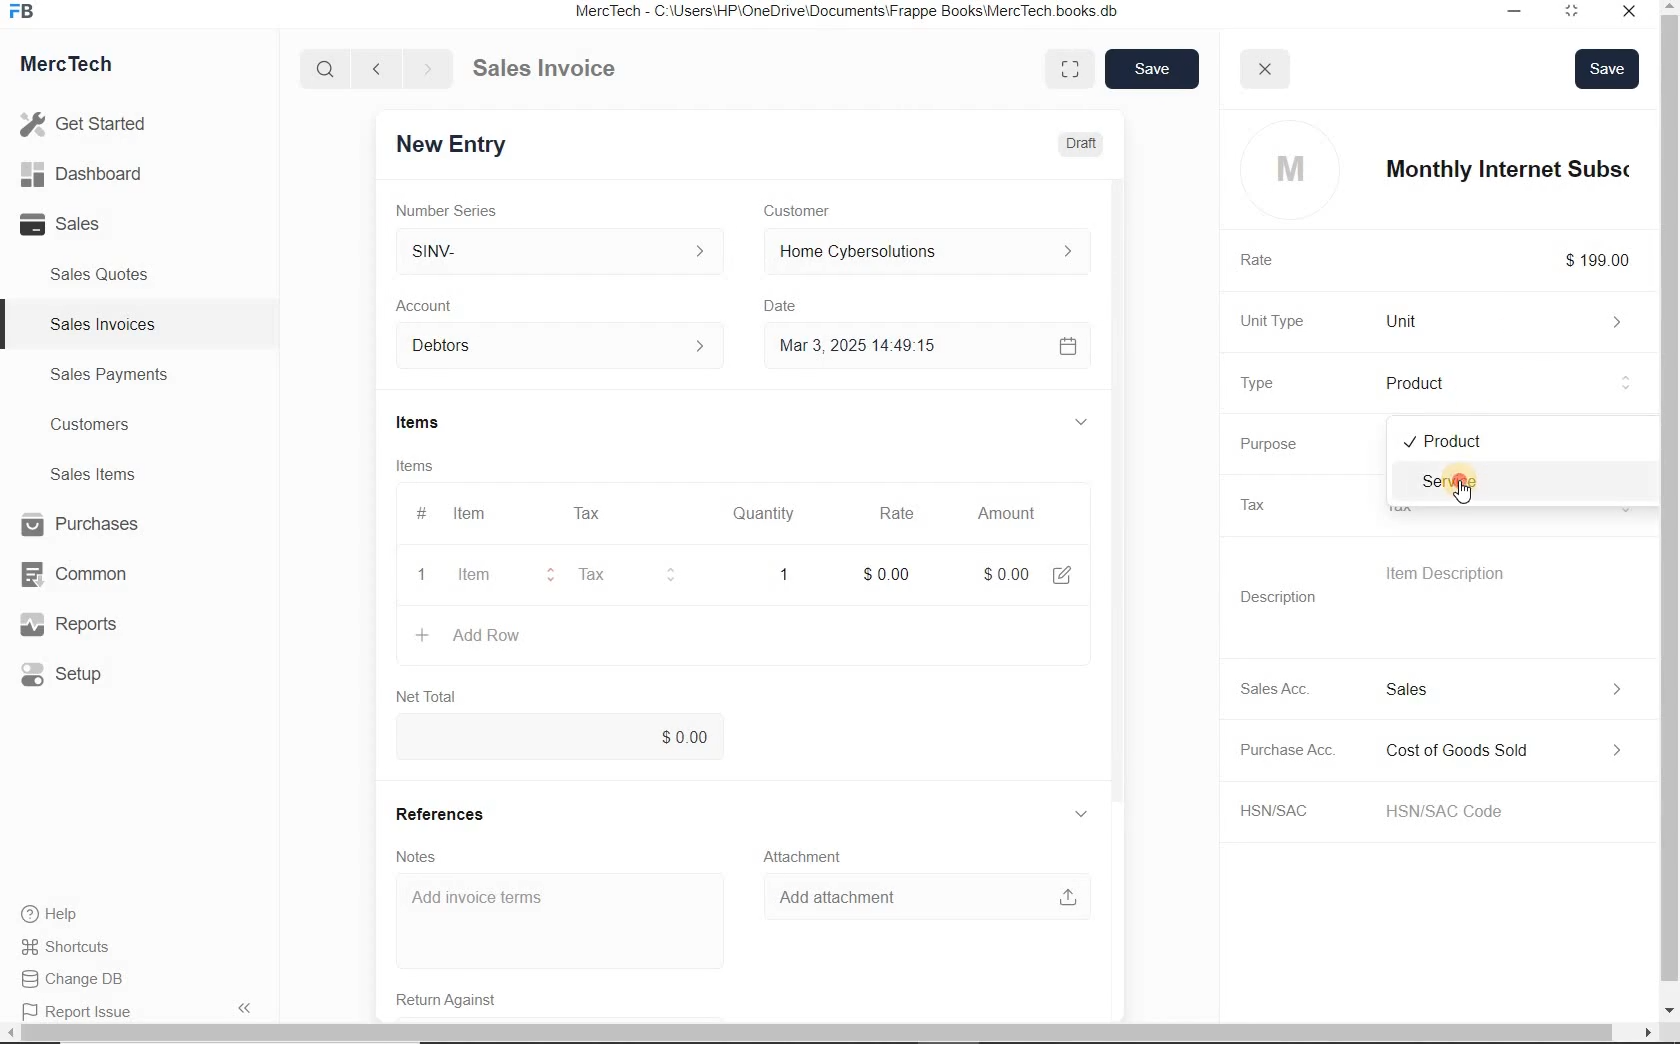  What do you see at coordinates (469, 208) in the screenshot?
I see `Number Series` at bounding box center [469, 208].